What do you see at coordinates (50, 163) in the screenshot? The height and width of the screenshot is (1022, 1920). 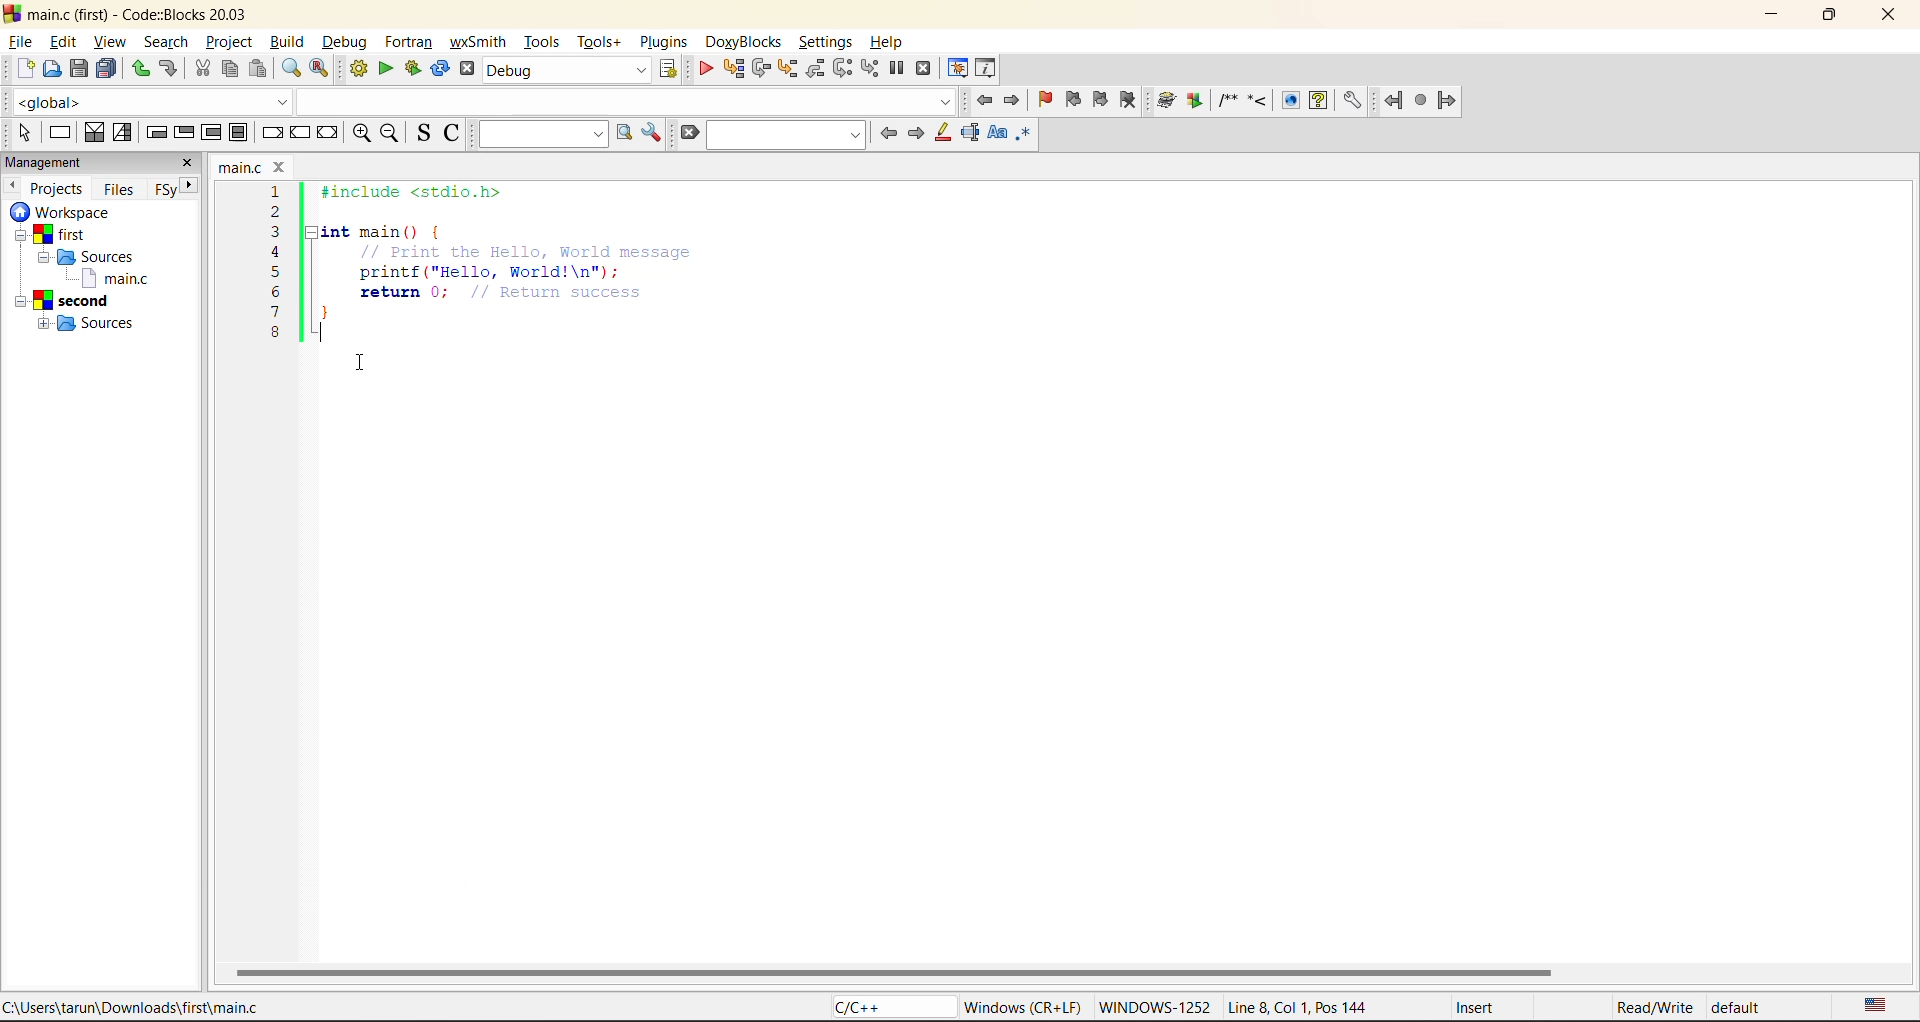 I see `management` at bounding box center [50, 163].